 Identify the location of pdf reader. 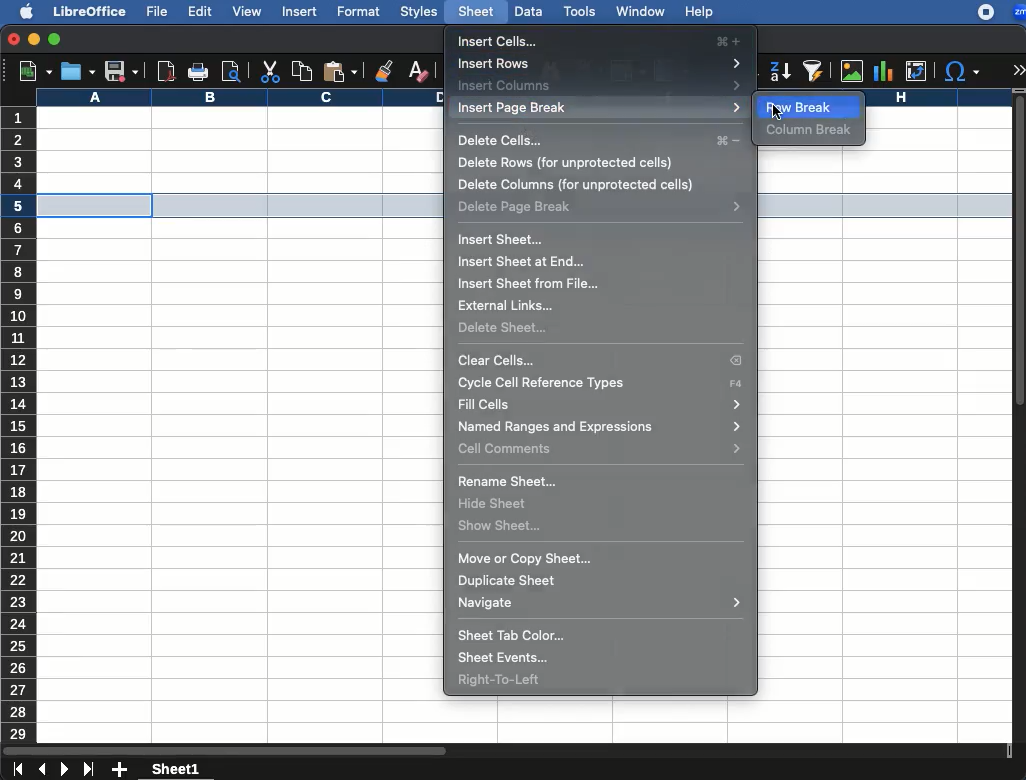
(165, 71).